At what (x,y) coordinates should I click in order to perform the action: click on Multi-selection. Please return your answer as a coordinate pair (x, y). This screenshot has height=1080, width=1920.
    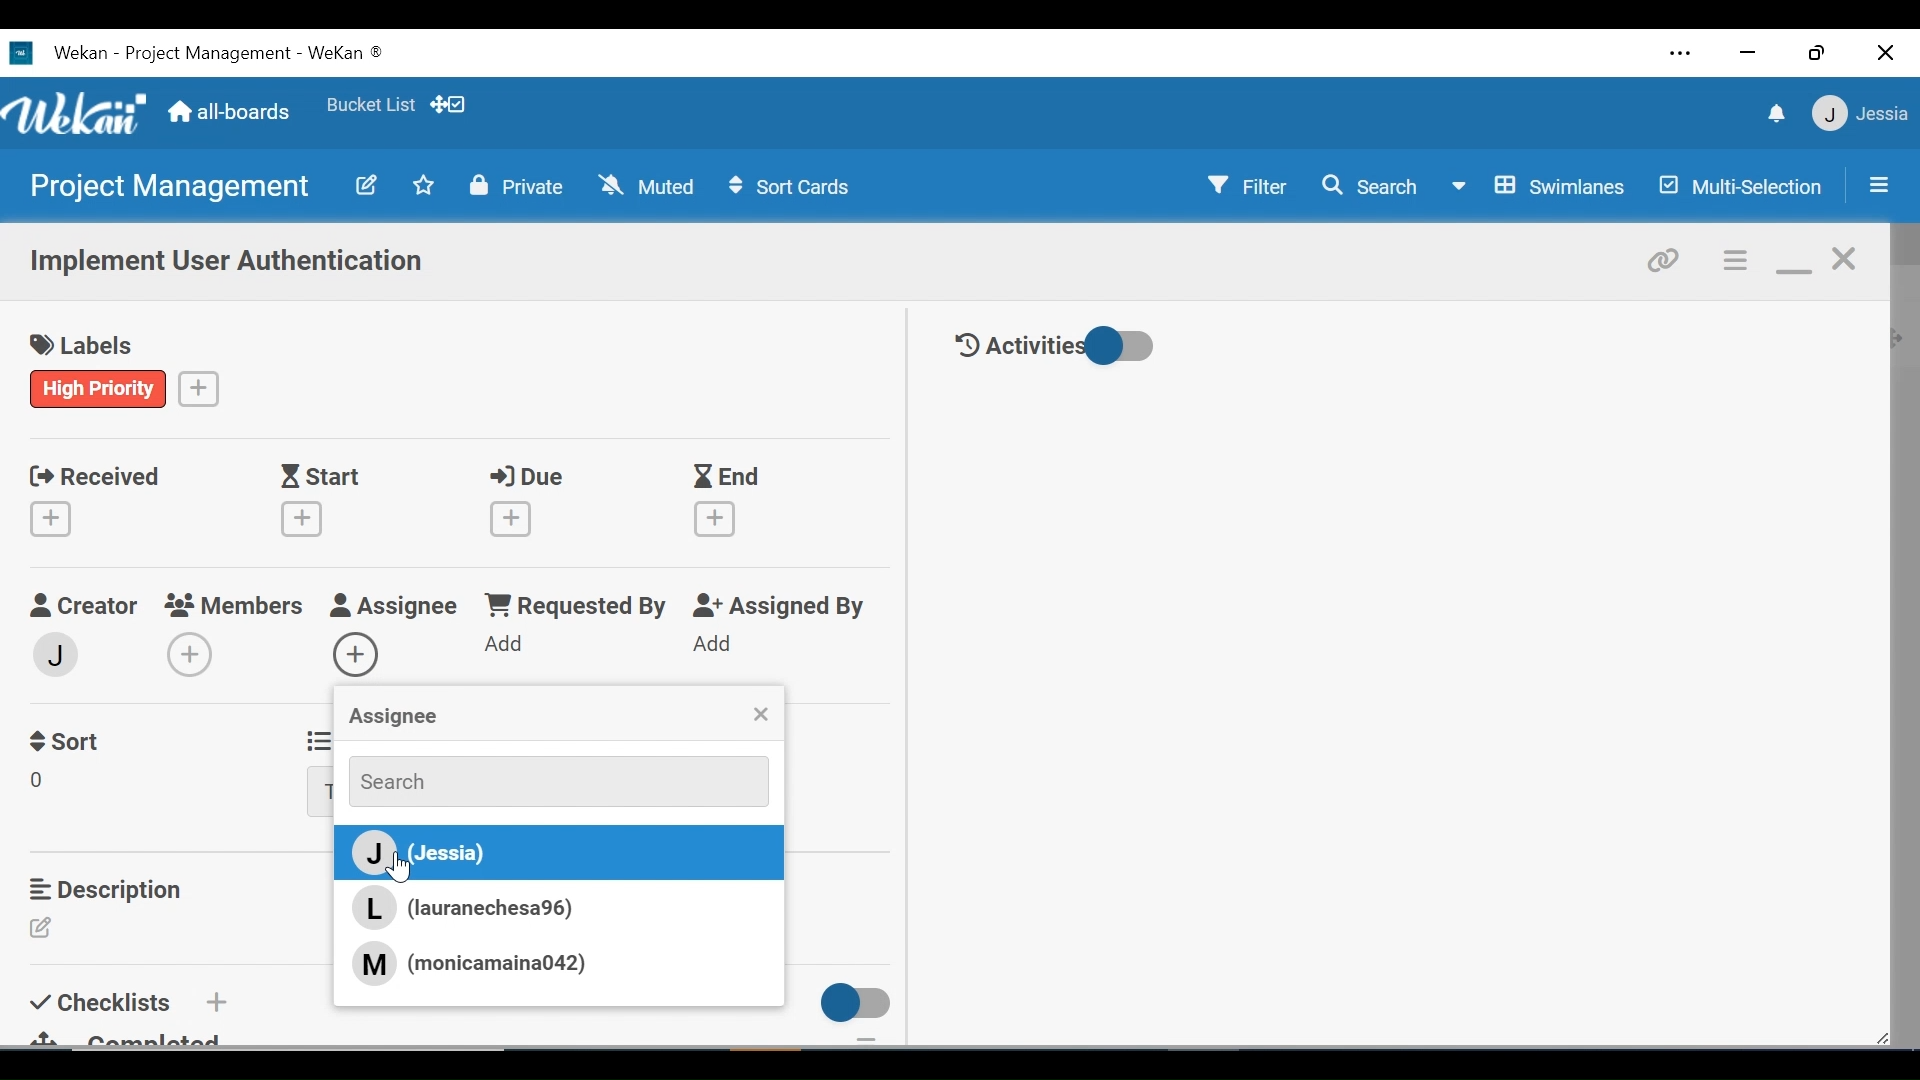
    Looking at the image, I should click on (1743, 186).